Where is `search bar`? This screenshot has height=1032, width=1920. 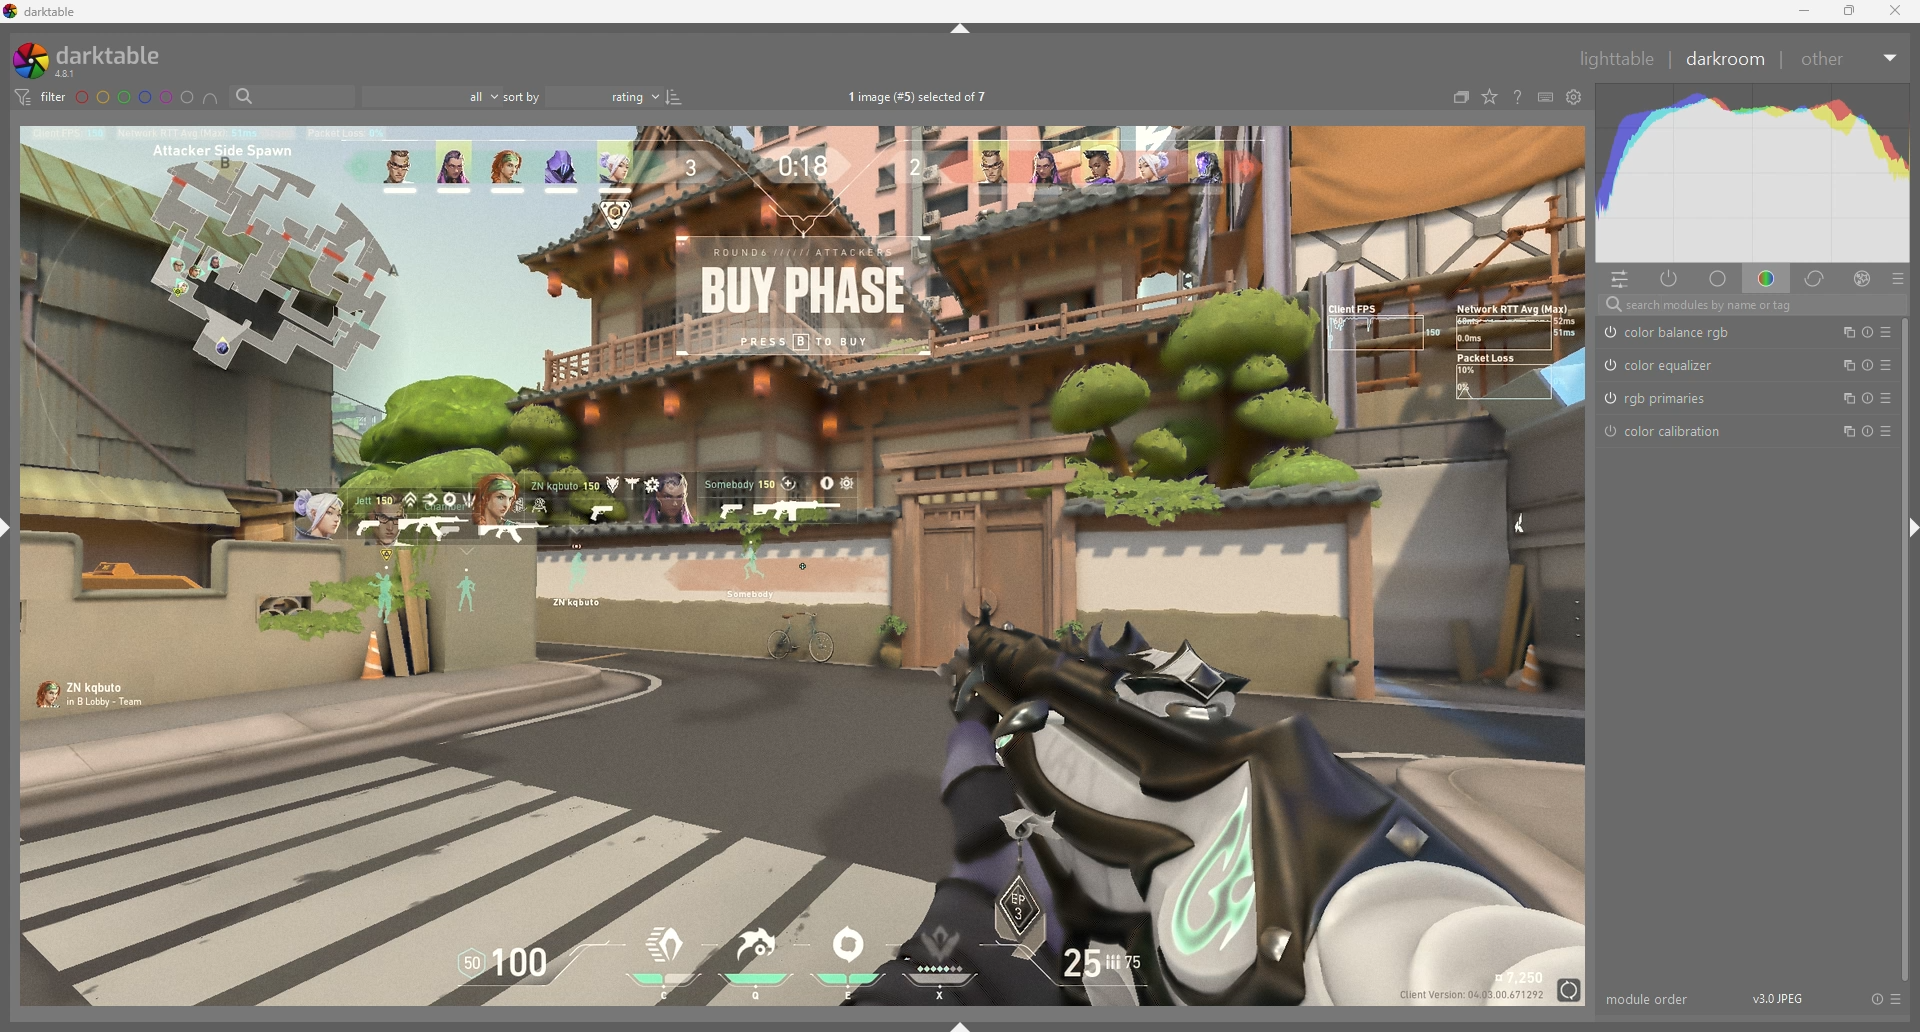
search bar is located at coordinates (289, 97).